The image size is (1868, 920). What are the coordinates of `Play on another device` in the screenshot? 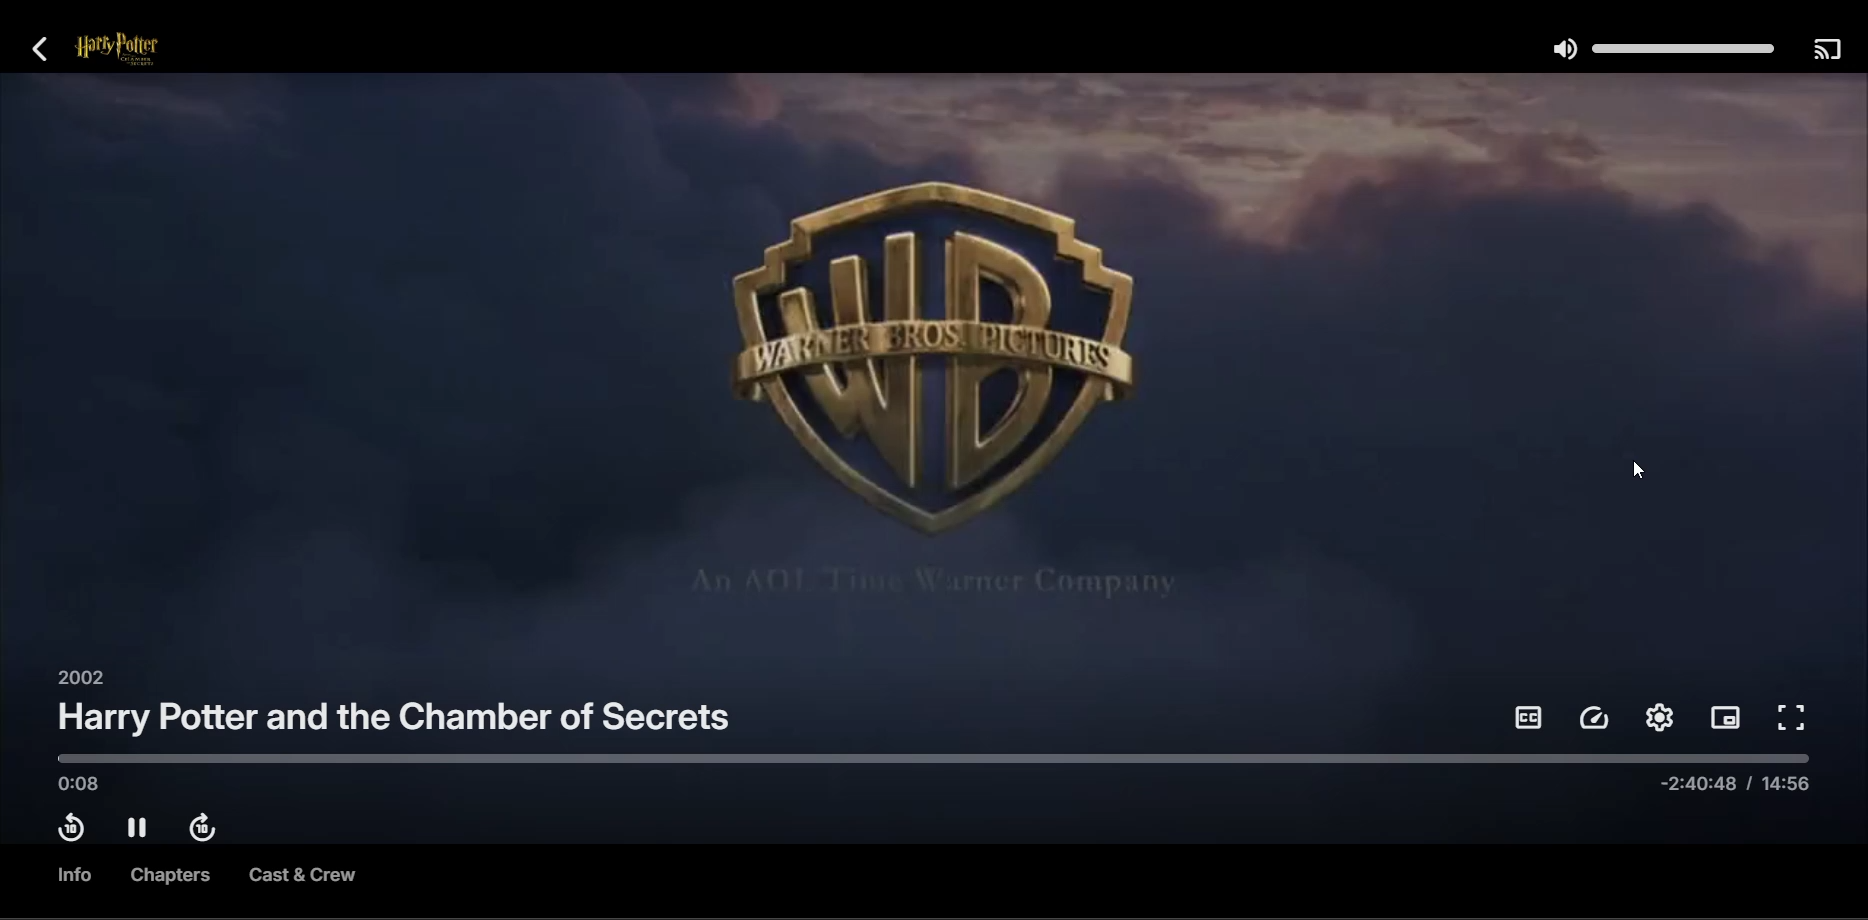 It's located at (1826, 51).